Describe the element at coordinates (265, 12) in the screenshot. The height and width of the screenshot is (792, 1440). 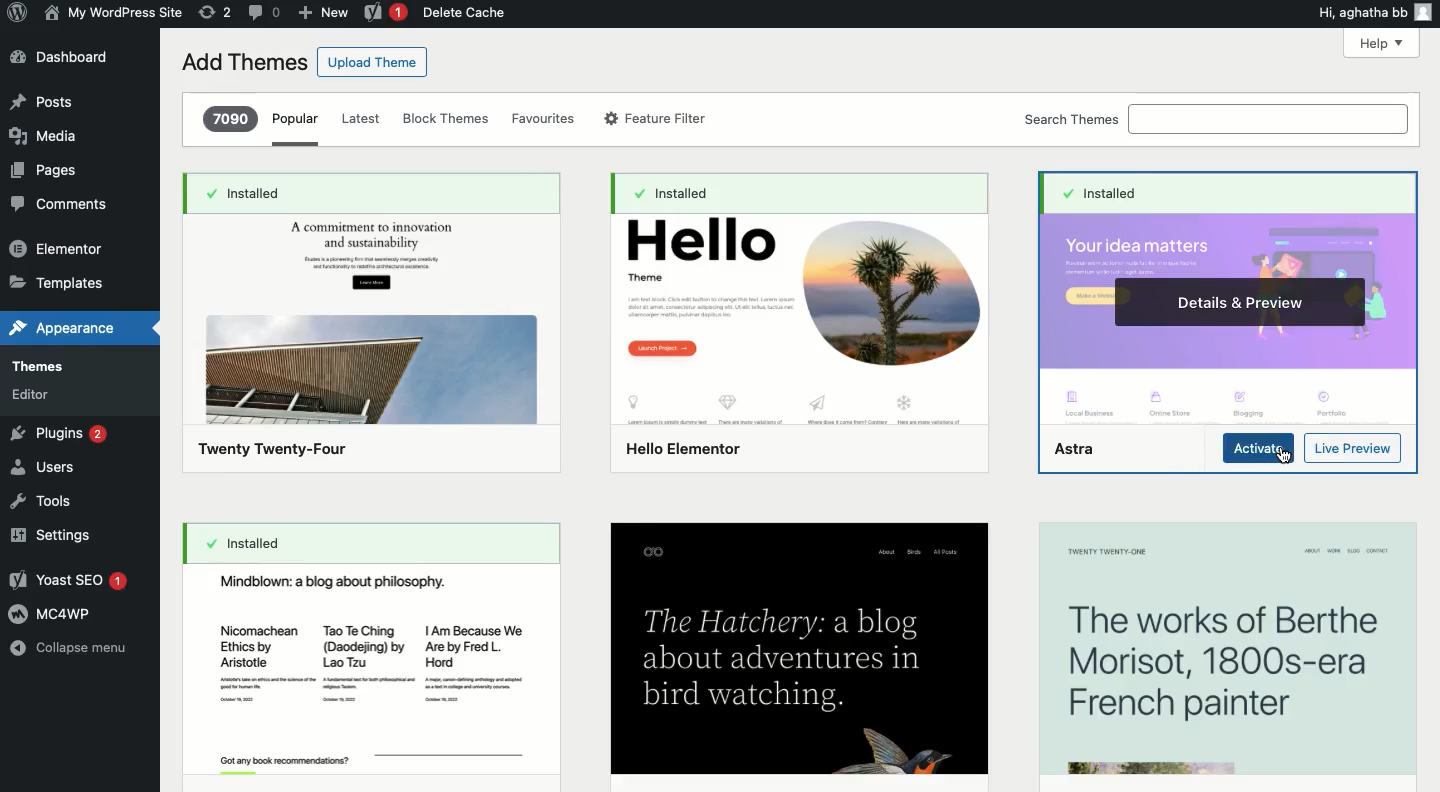
I see `Comment` at that location.